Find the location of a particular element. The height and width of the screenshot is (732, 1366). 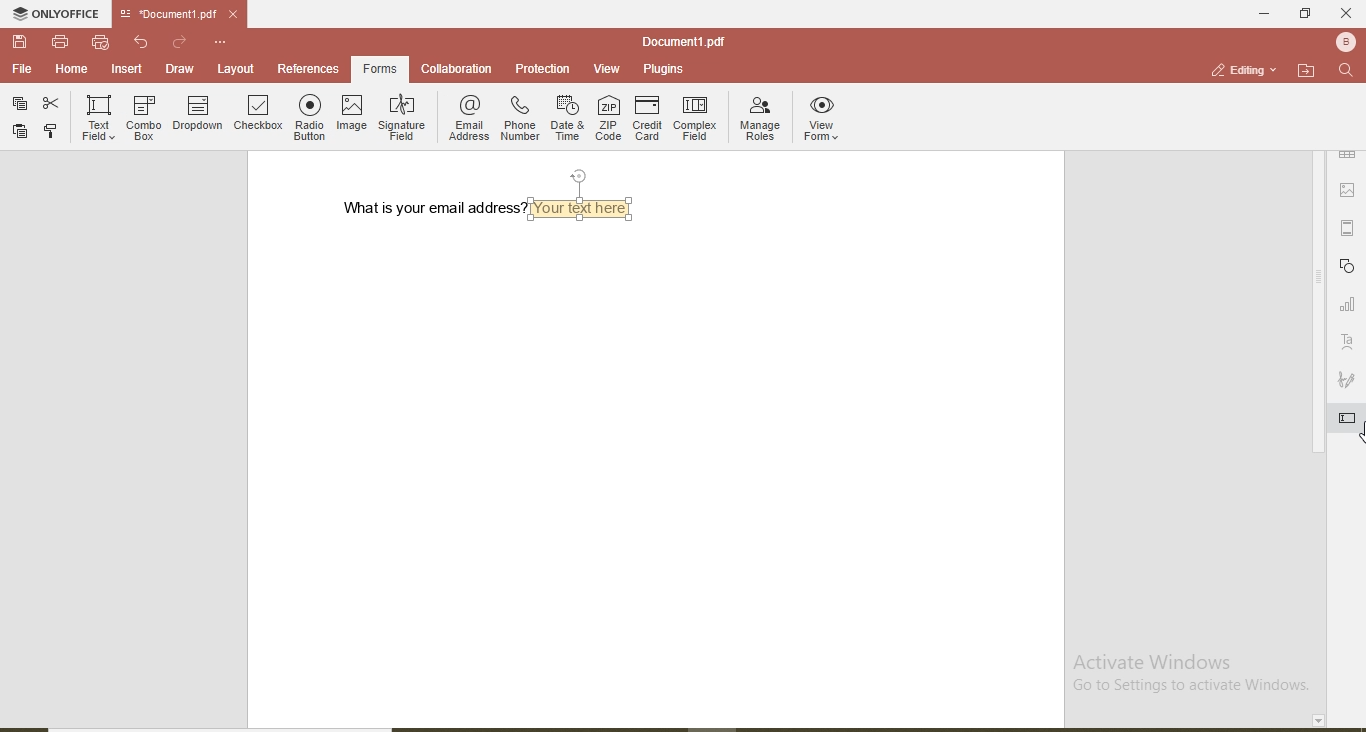

checkbox is located at coordinates (259, 118).